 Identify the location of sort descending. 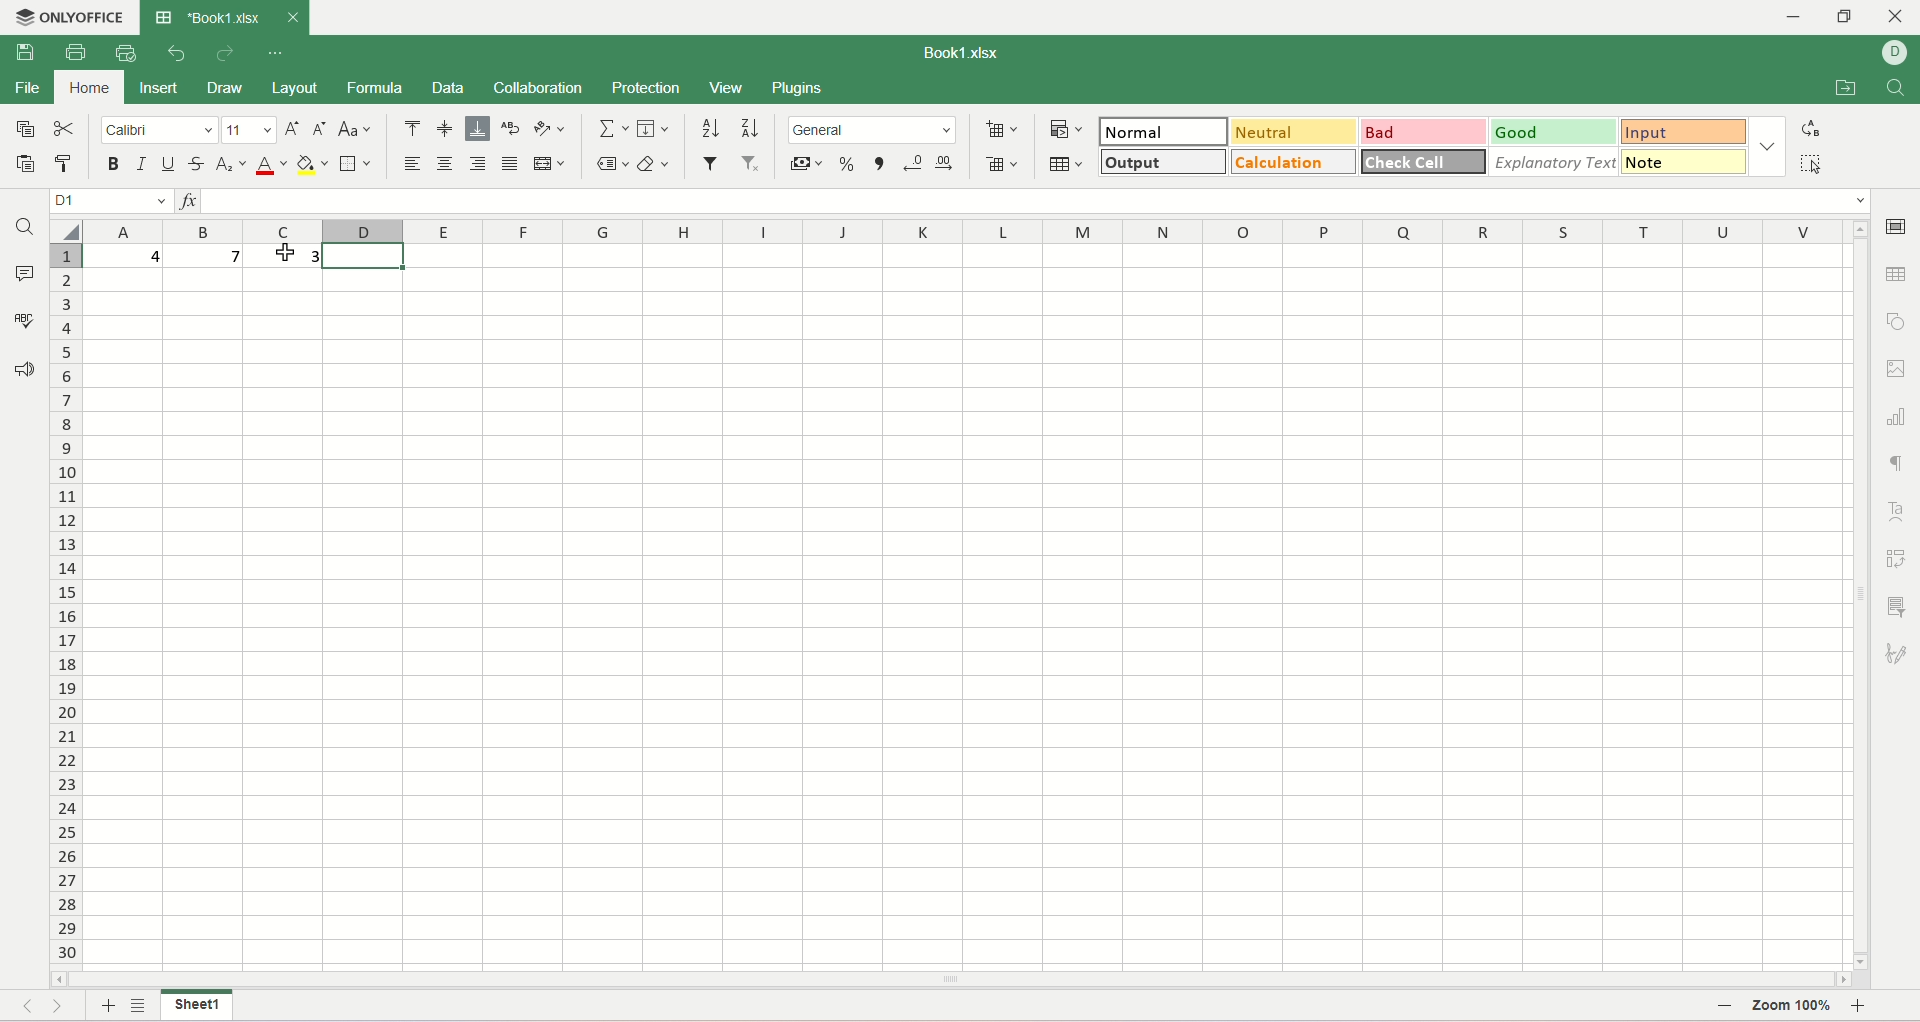
(747, 128).